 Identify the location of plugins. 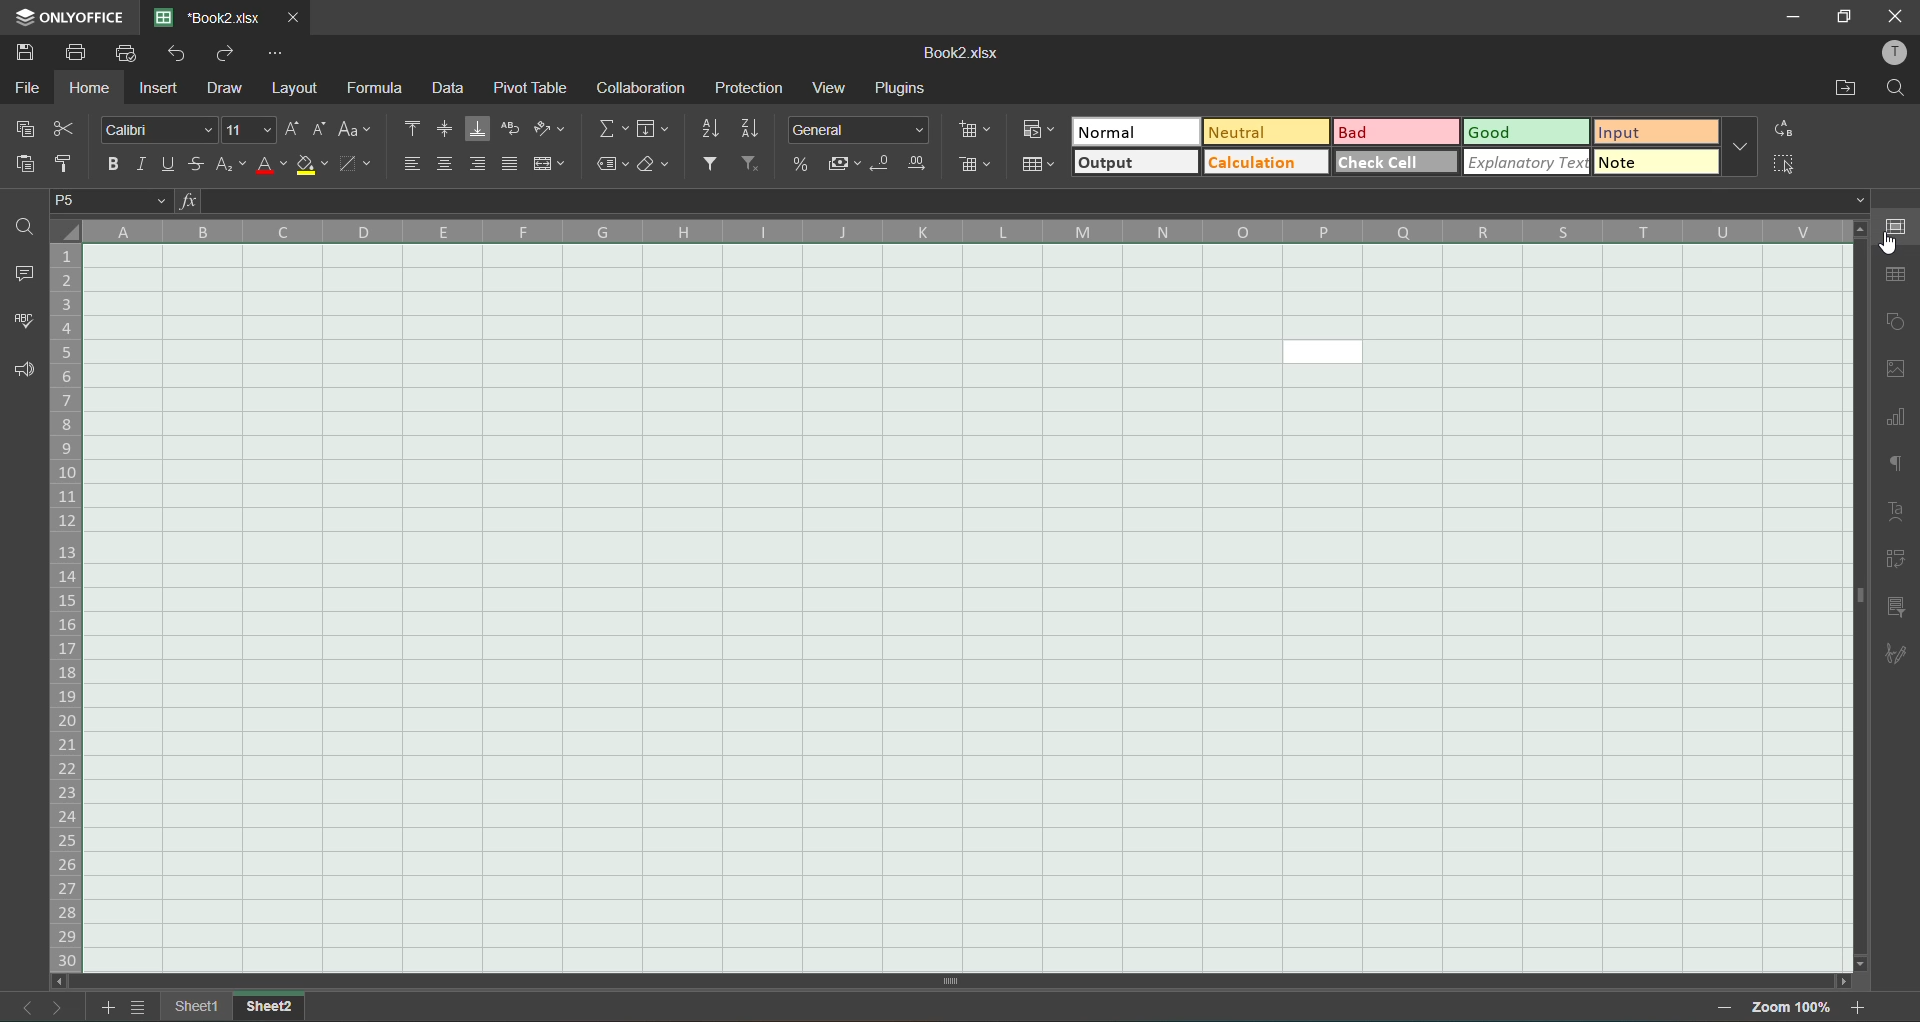
(907, 90).